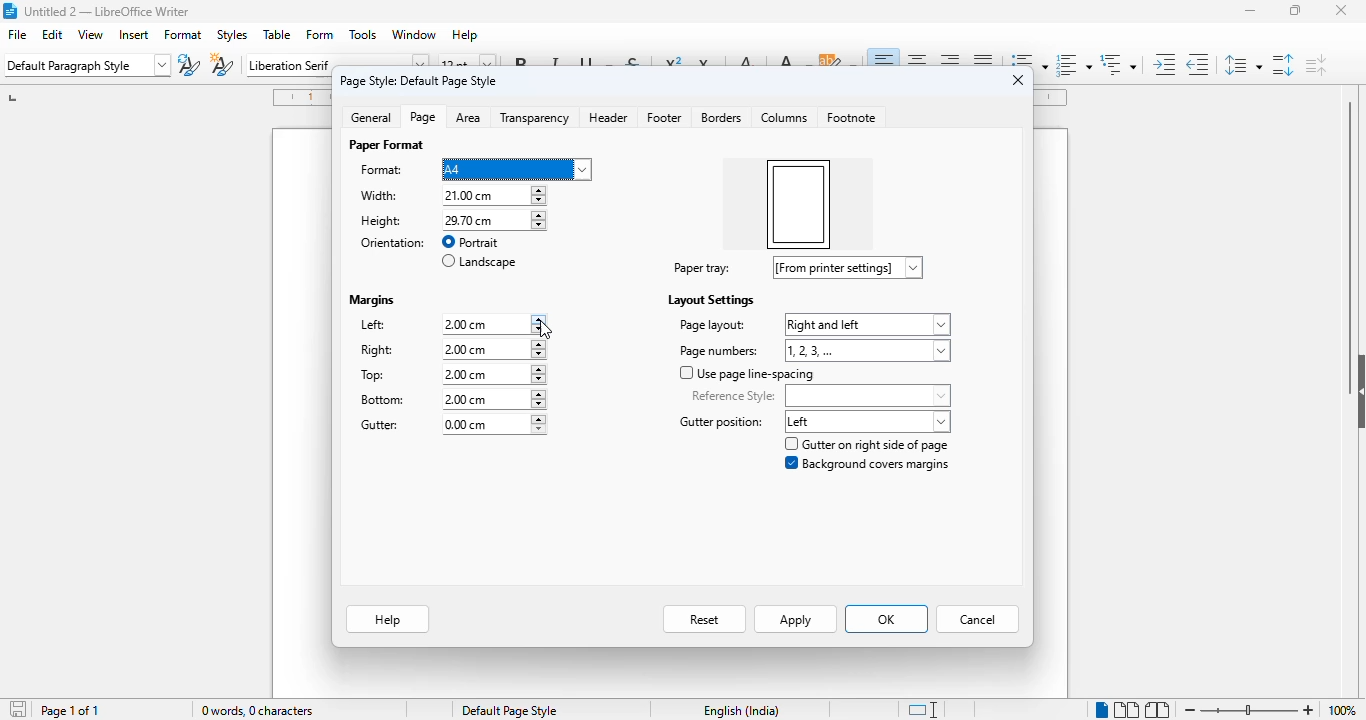 The height and width of the screenshot is (720, 1366). What do you see at coordinates (1357, 392) in the screenshot?
I see `show` at bounding box center [1357, 392].